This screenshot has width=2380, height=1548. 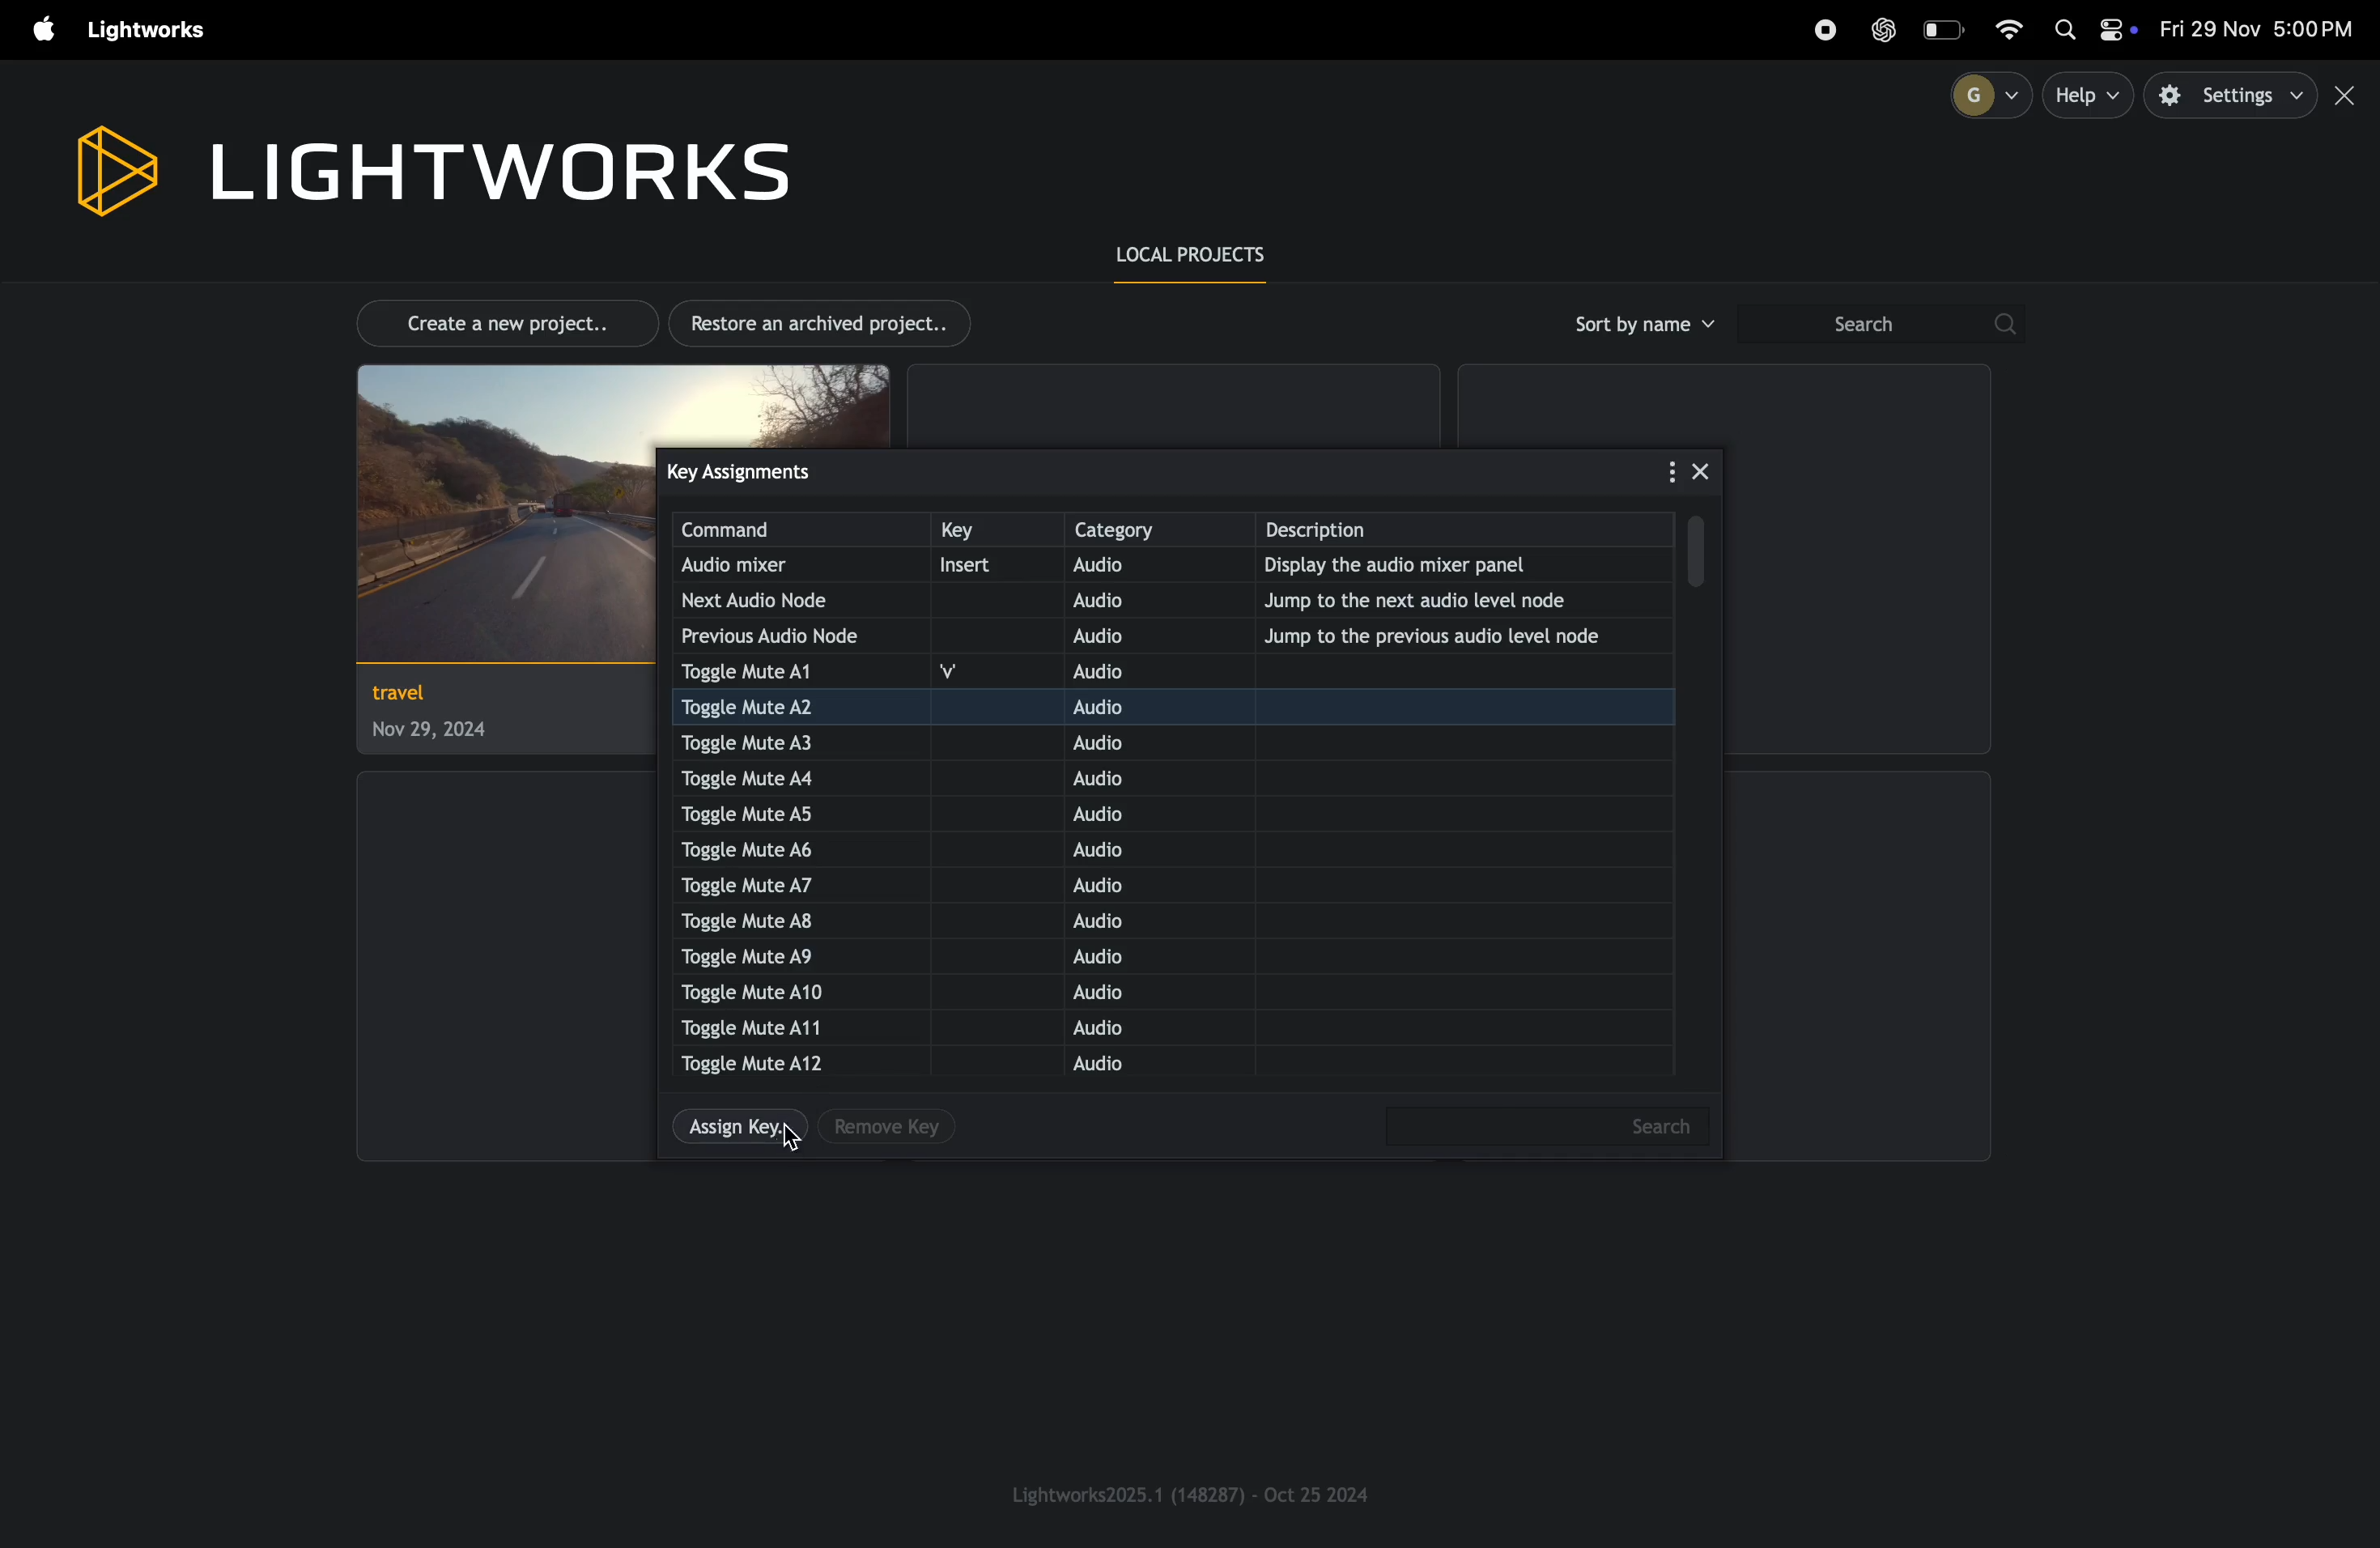 What do you see at coordinates (773, 888) in the screenshot?
I see `toggle muteA7` at bounding box center [773, 888].